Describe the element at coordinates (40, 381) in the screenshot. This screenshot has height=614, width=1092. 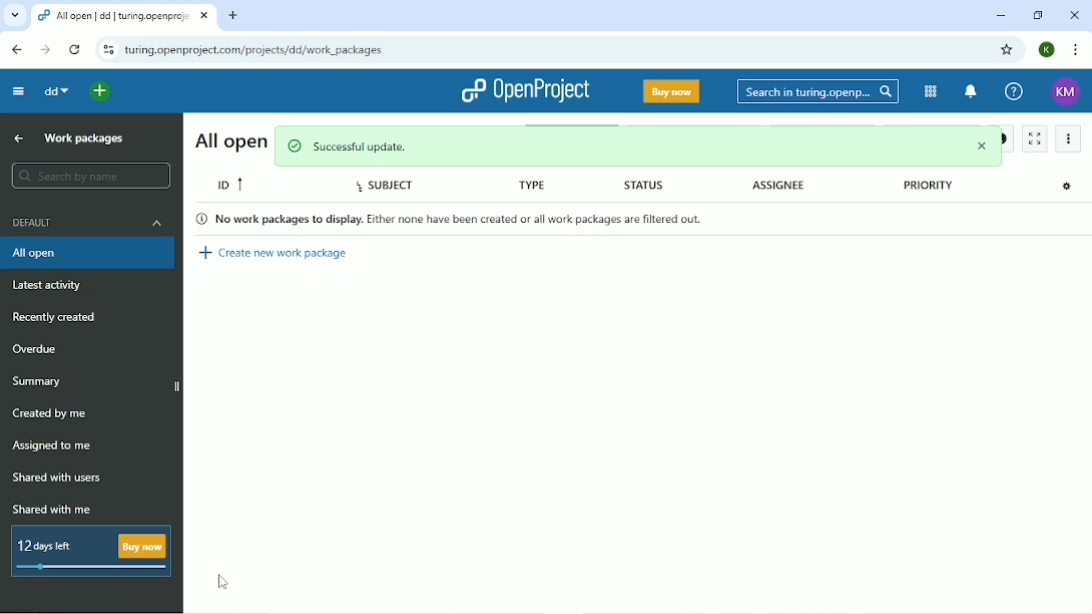
I see `Summary` at that location.